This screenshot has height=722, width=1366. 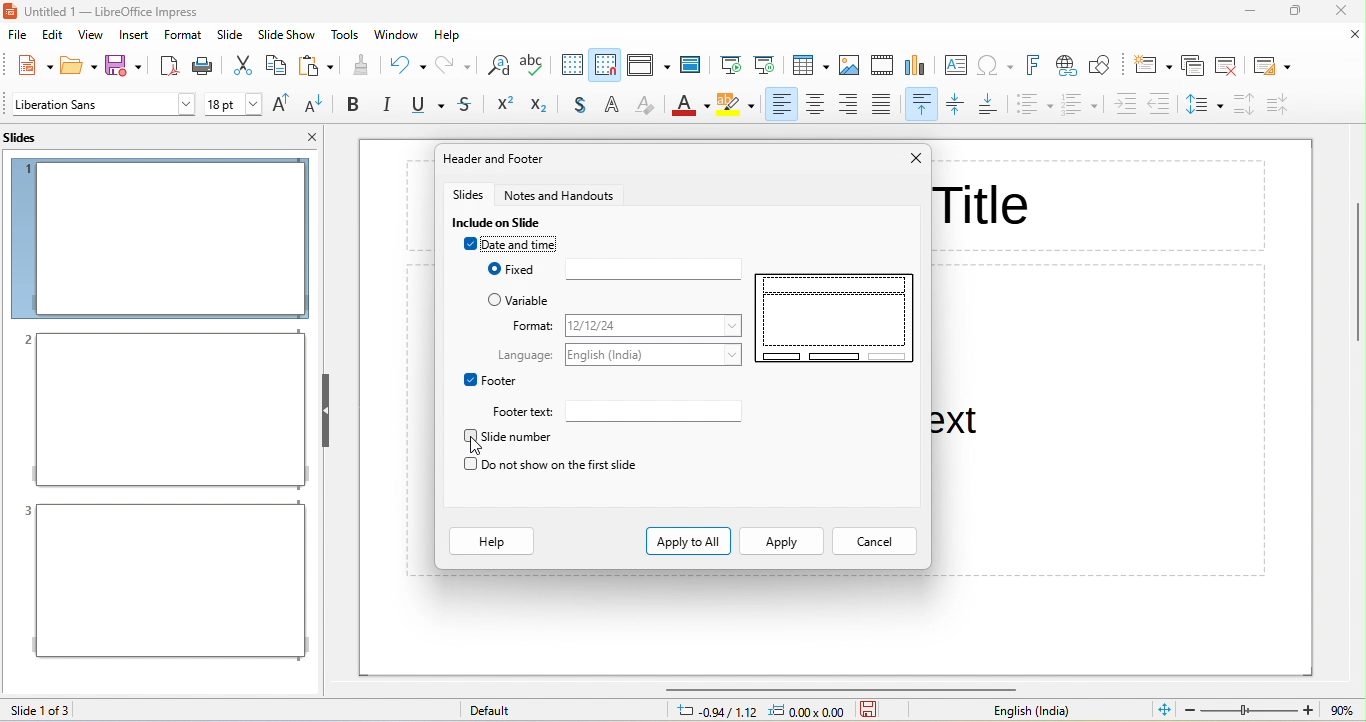 I want to click on text, so click(x=525, y=354).